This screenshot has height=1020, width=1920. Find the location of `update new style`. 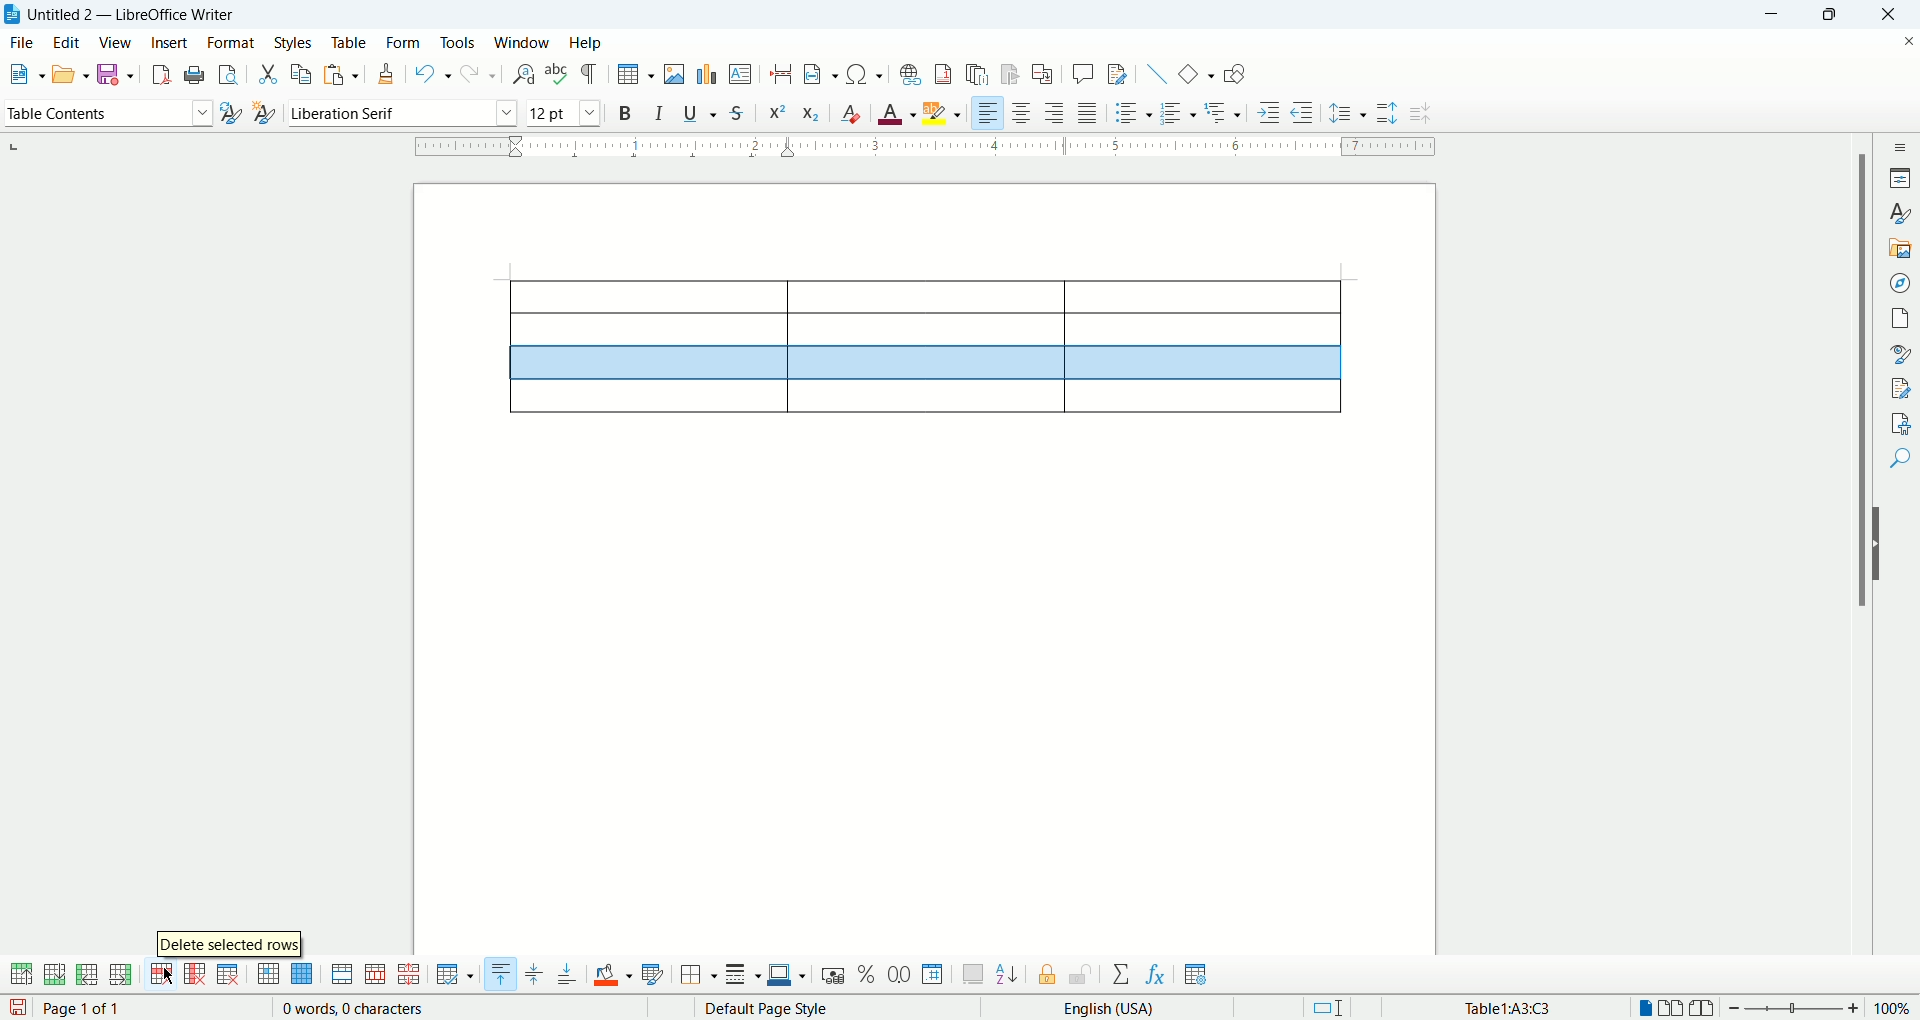

update new style is located at coordinates (231, 113).